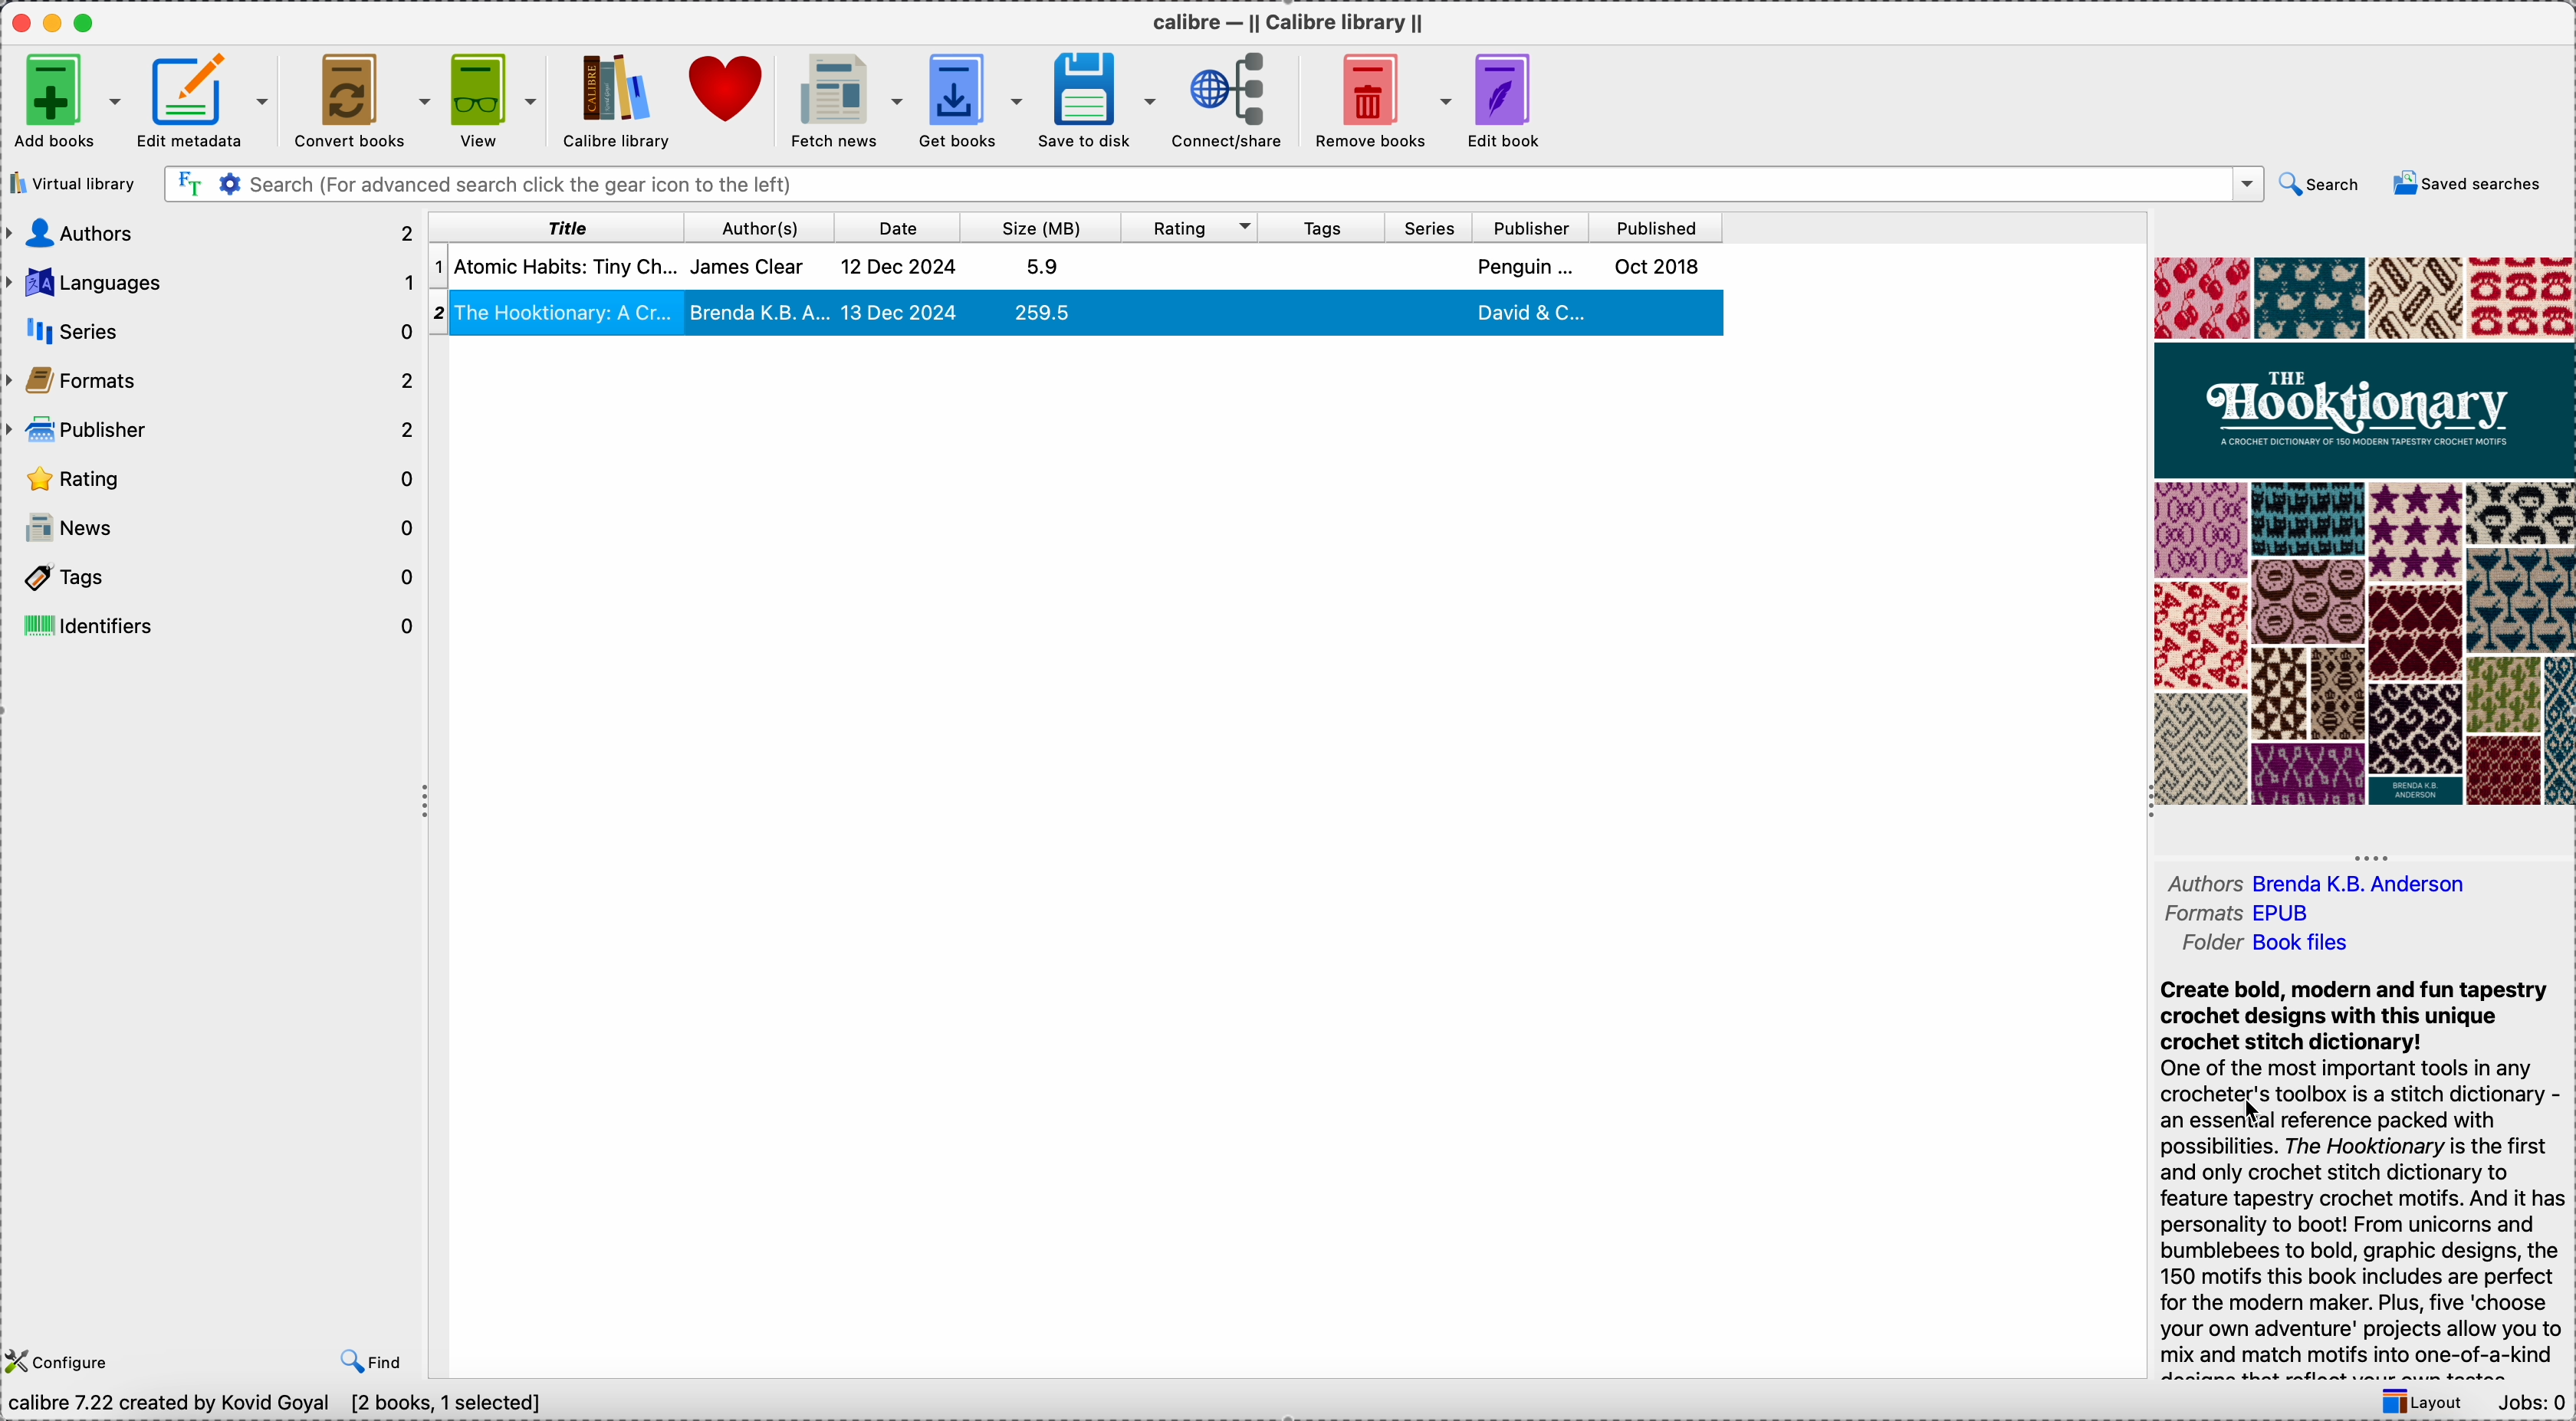  What do you see at coordinates (1214, 185) in the screenshot?
I see `search bar` at bounding box center [1214, 185].